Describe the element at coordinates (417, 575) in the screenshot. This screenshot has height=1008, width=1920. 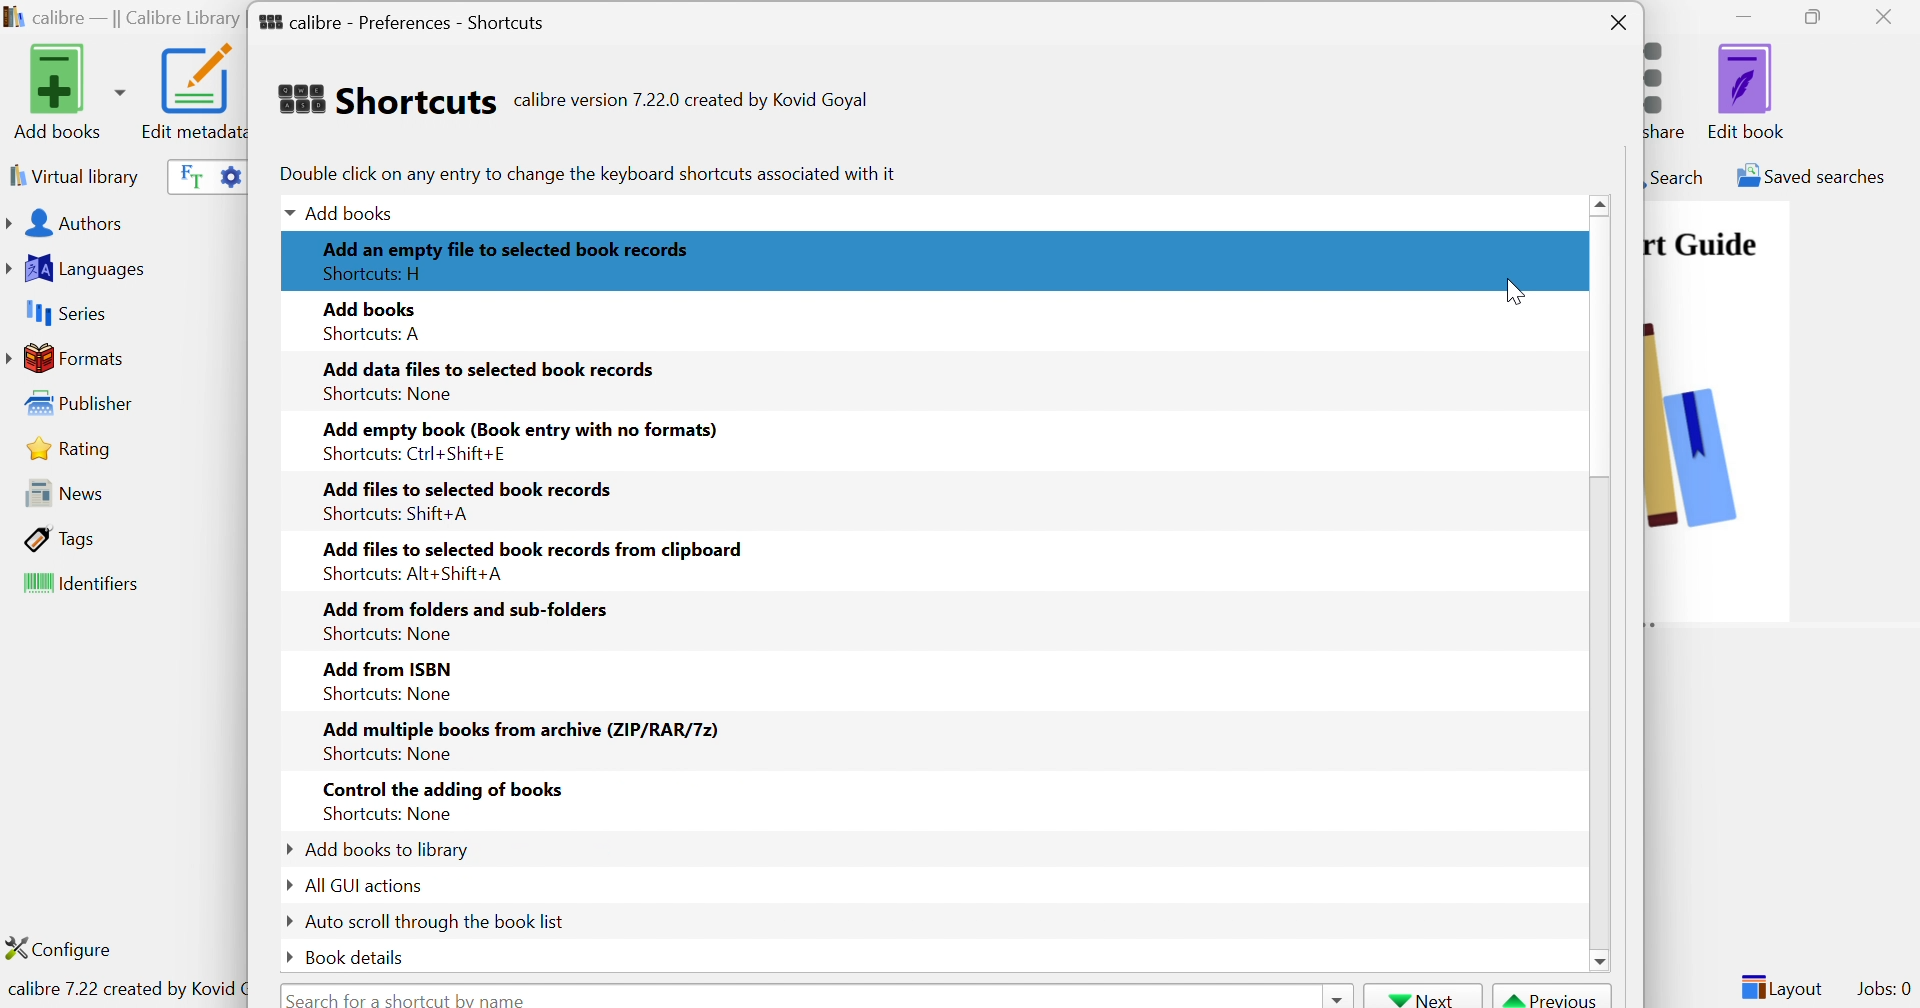
I see `Shortcuts: Alt+Shift+A` at that location.